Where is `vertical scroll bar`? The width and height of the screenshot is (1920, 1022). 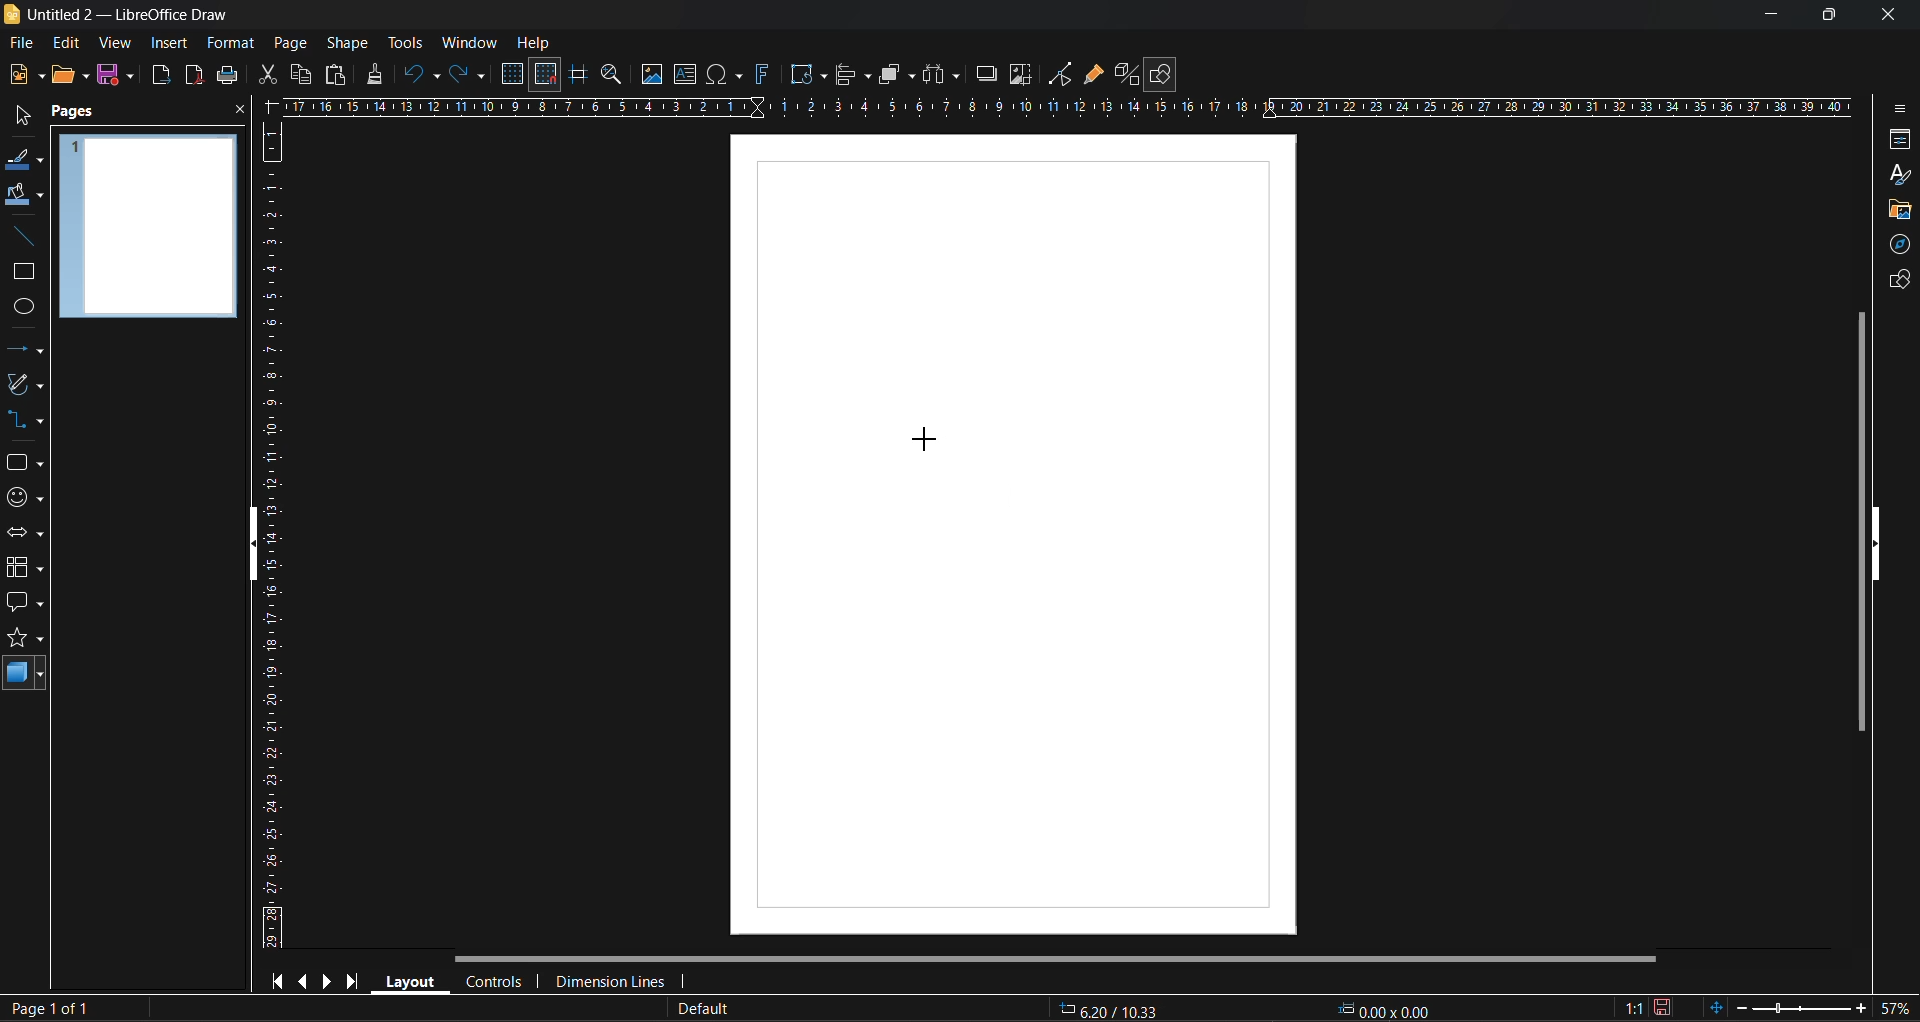 vertical scroll bar is located at coordinates (1861, 520).